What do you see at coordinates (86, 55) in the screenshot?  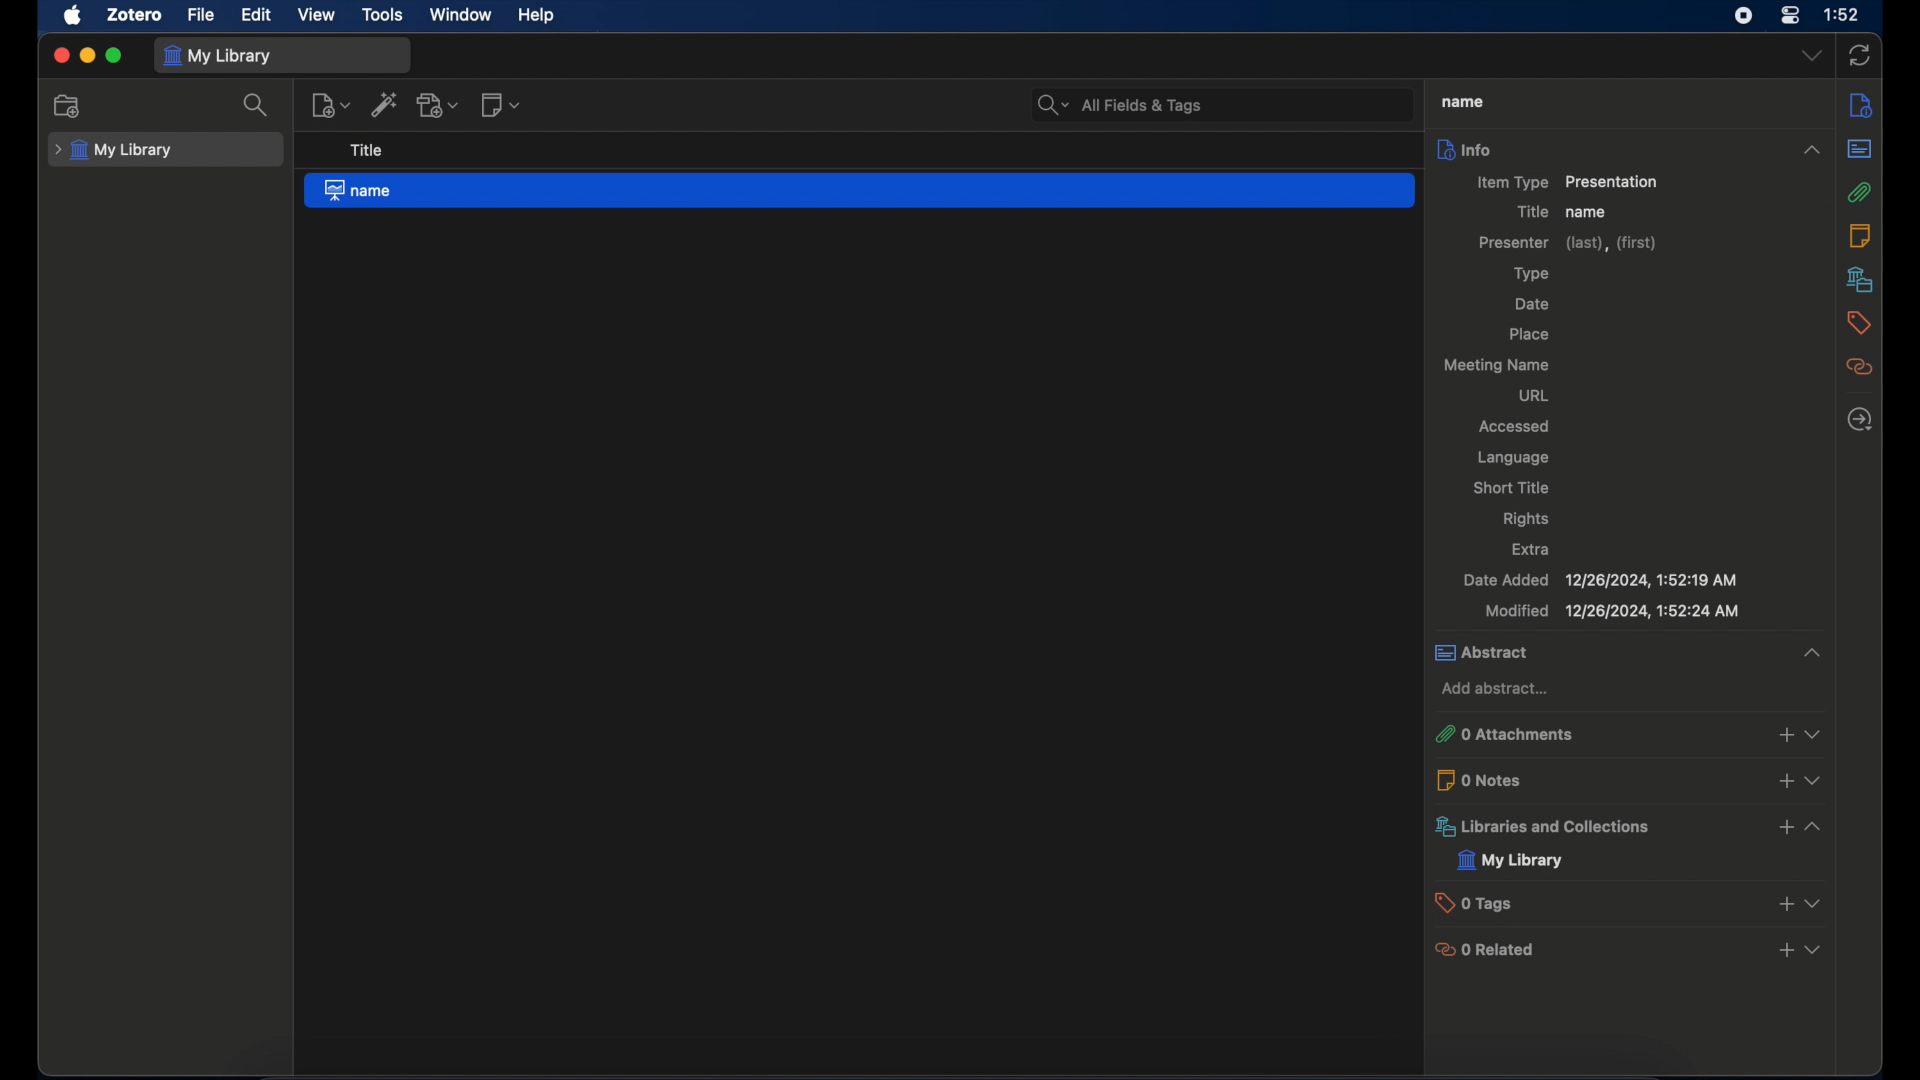 I see `minimize` at bounding box center [86, 55].